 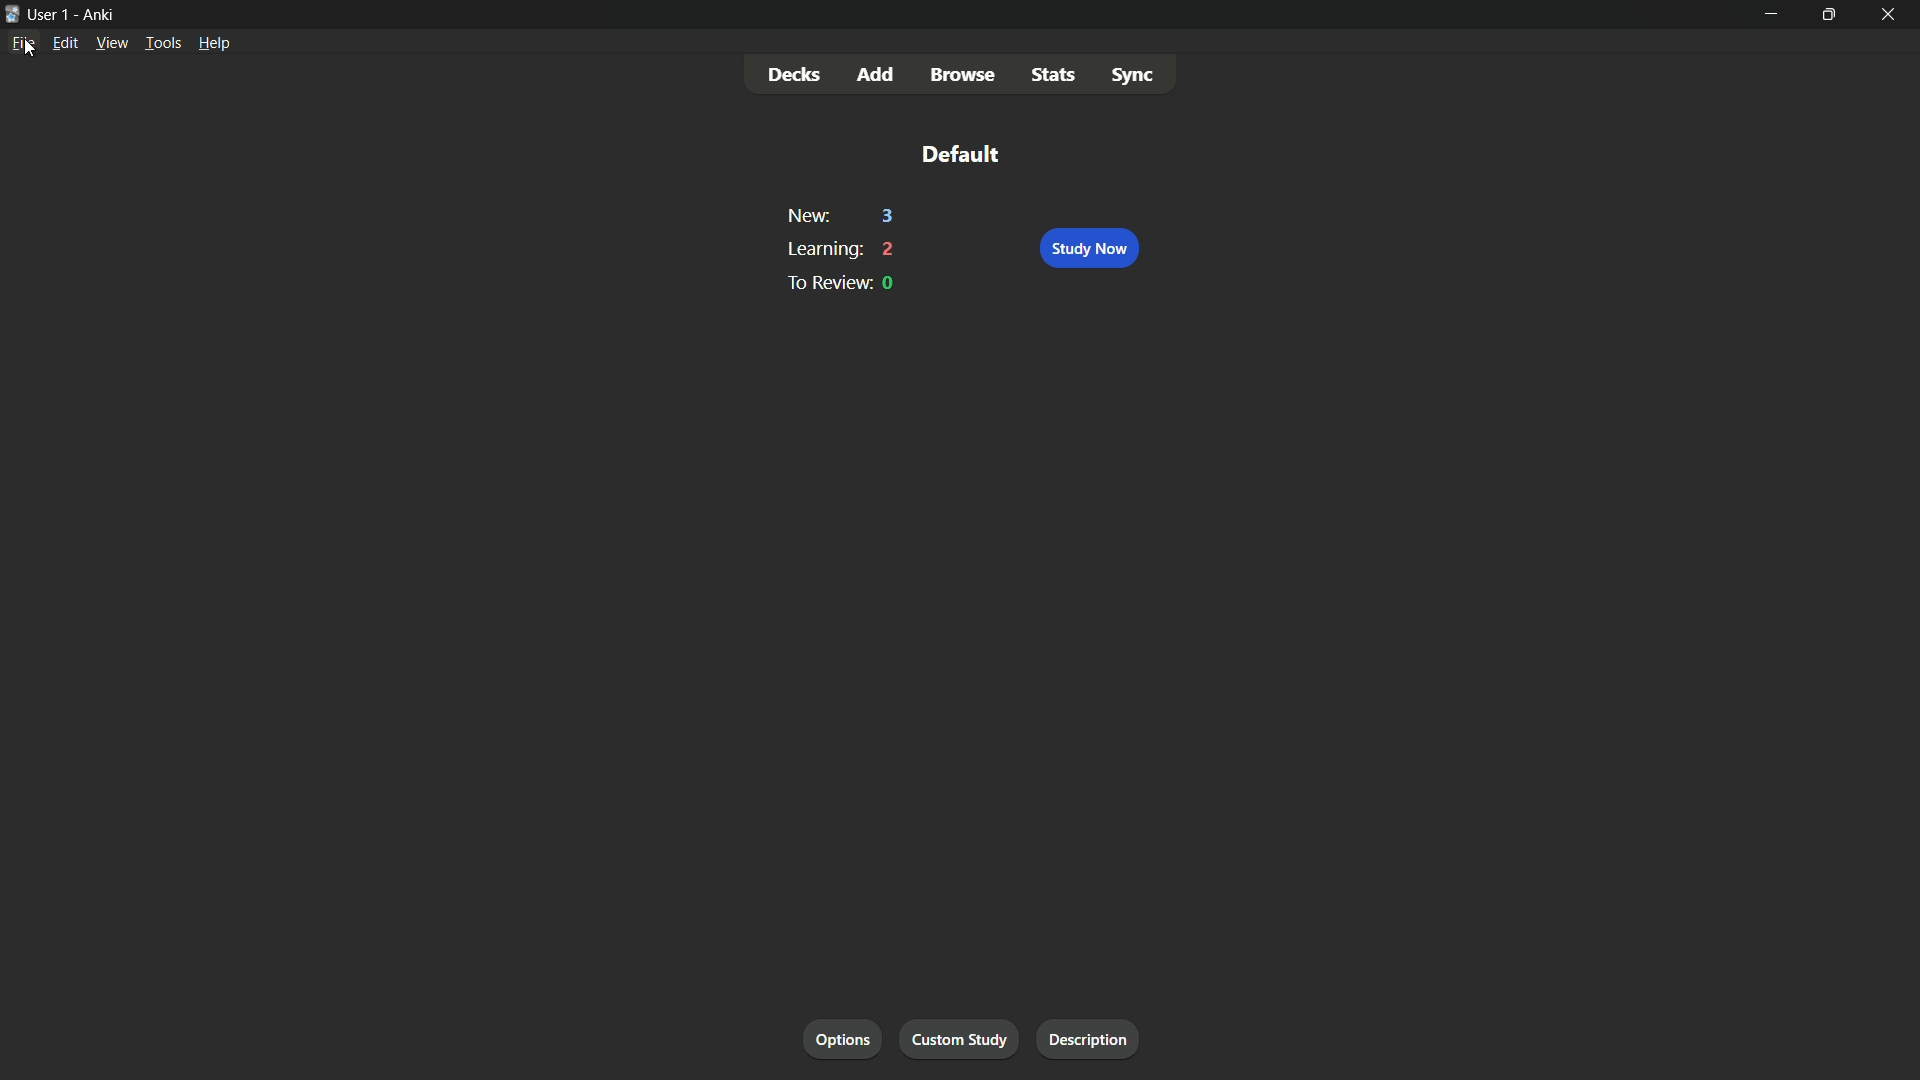 I want to click on 2, so click(x=890, y=249).